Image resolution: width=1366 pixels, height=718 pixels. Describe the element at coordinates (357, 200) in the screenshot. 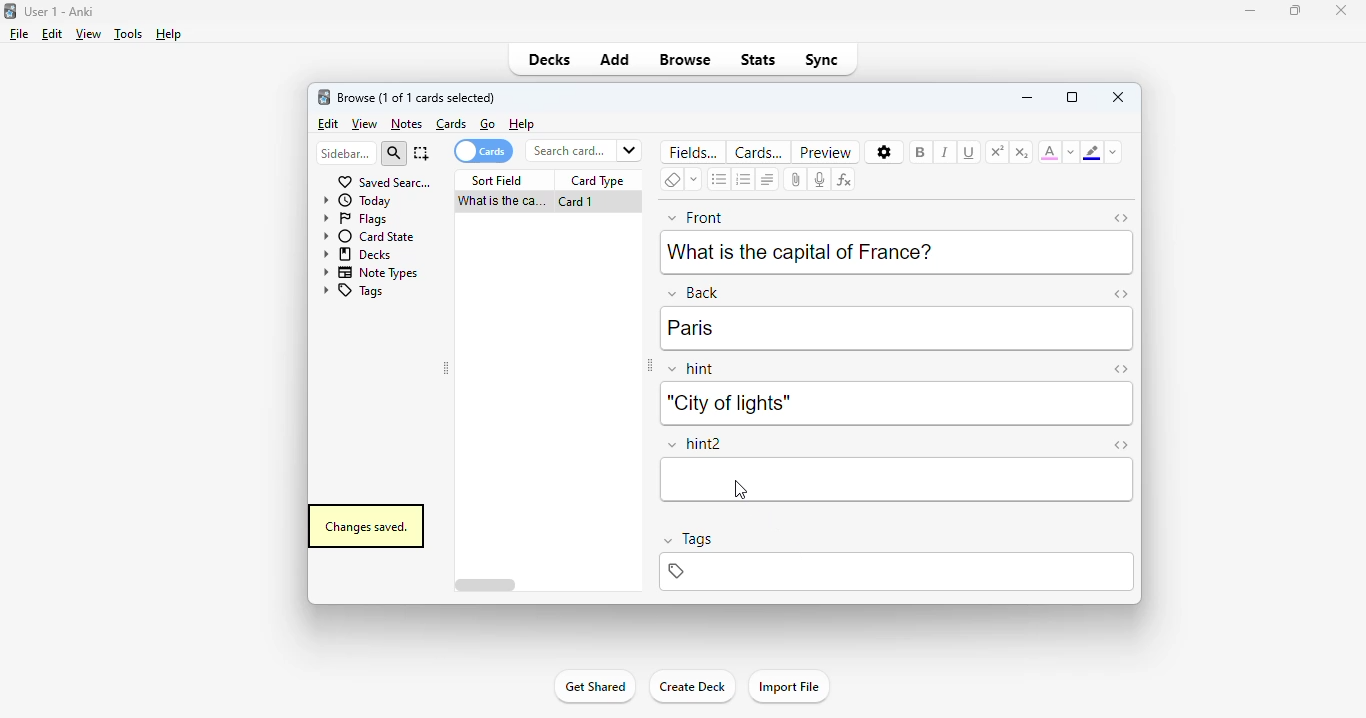

I see `today` at that location.